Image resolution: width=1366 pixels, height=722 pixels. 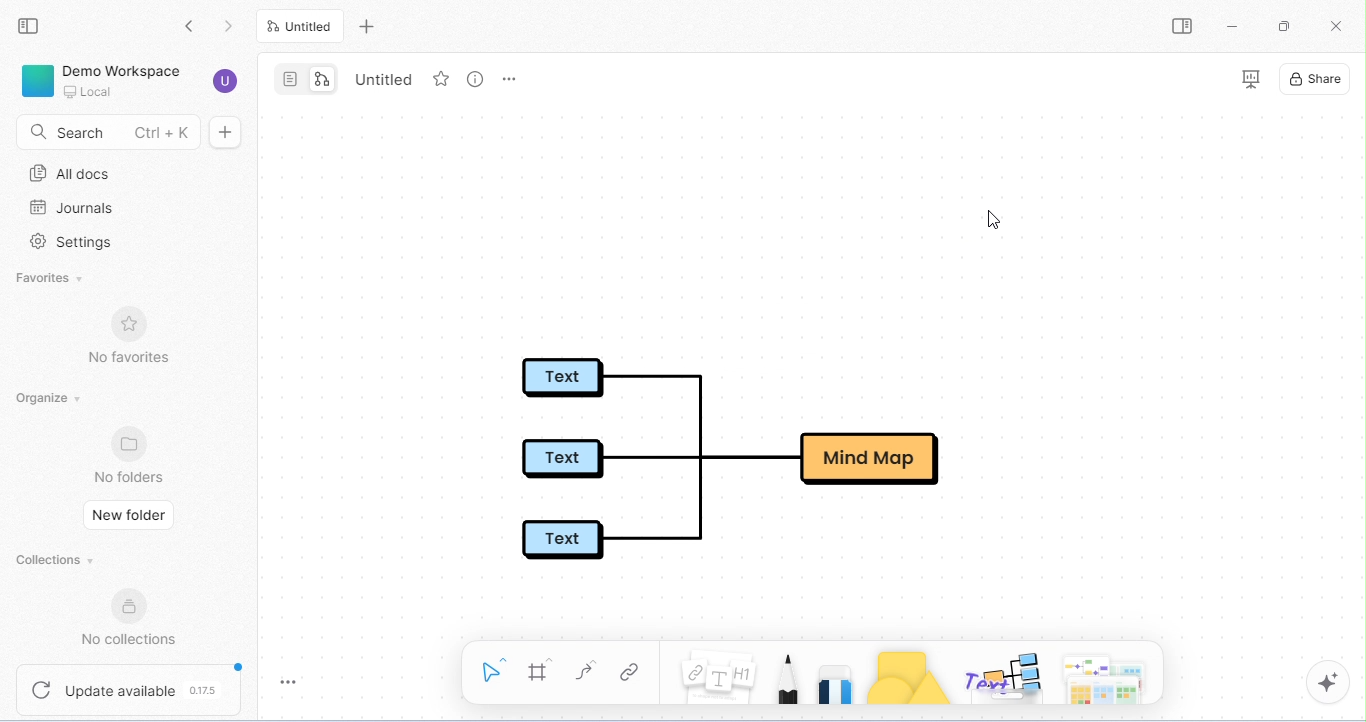 I want to click on open side bar, so click(x=1184, y=27).